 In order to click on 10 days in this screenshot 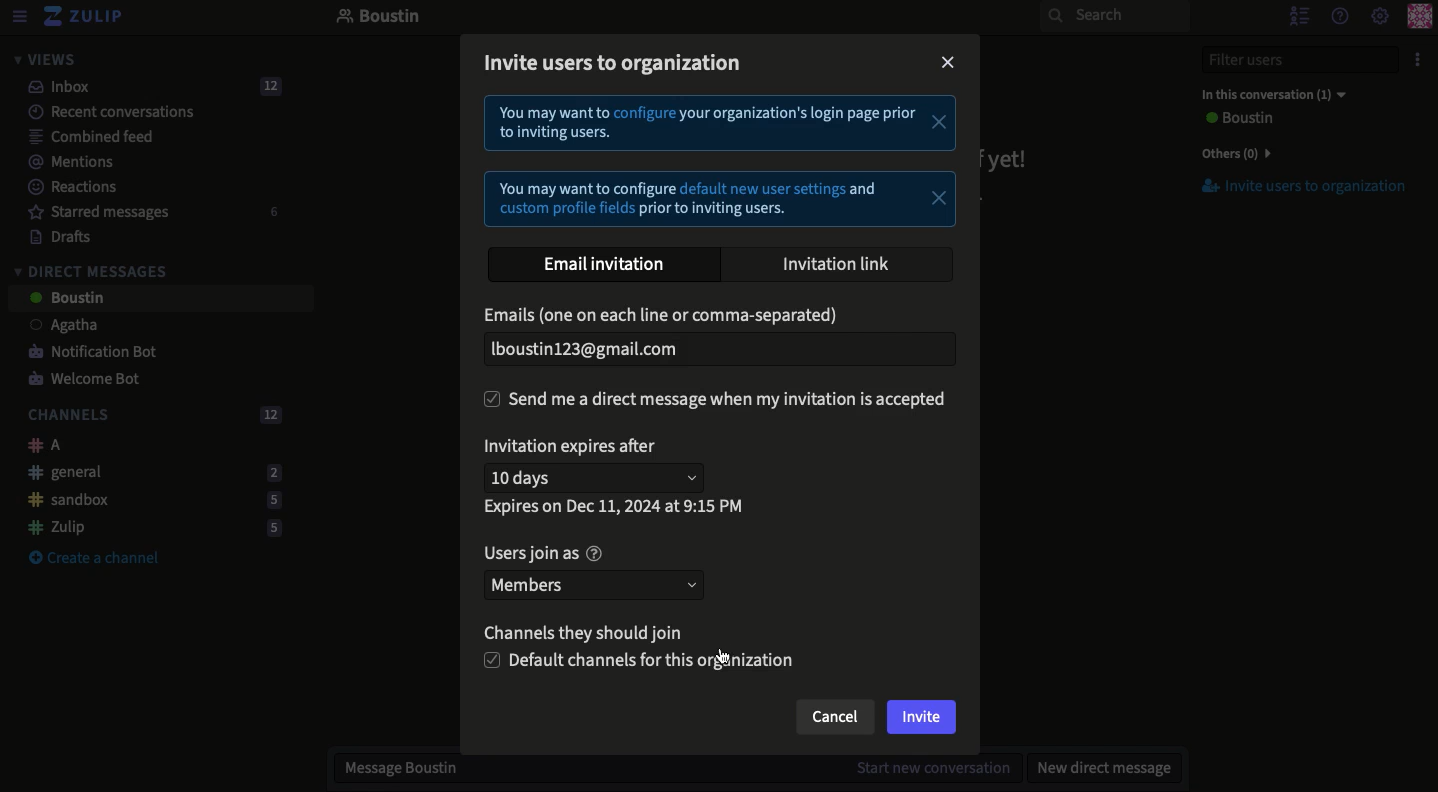, I will do `click(598, 480)`.